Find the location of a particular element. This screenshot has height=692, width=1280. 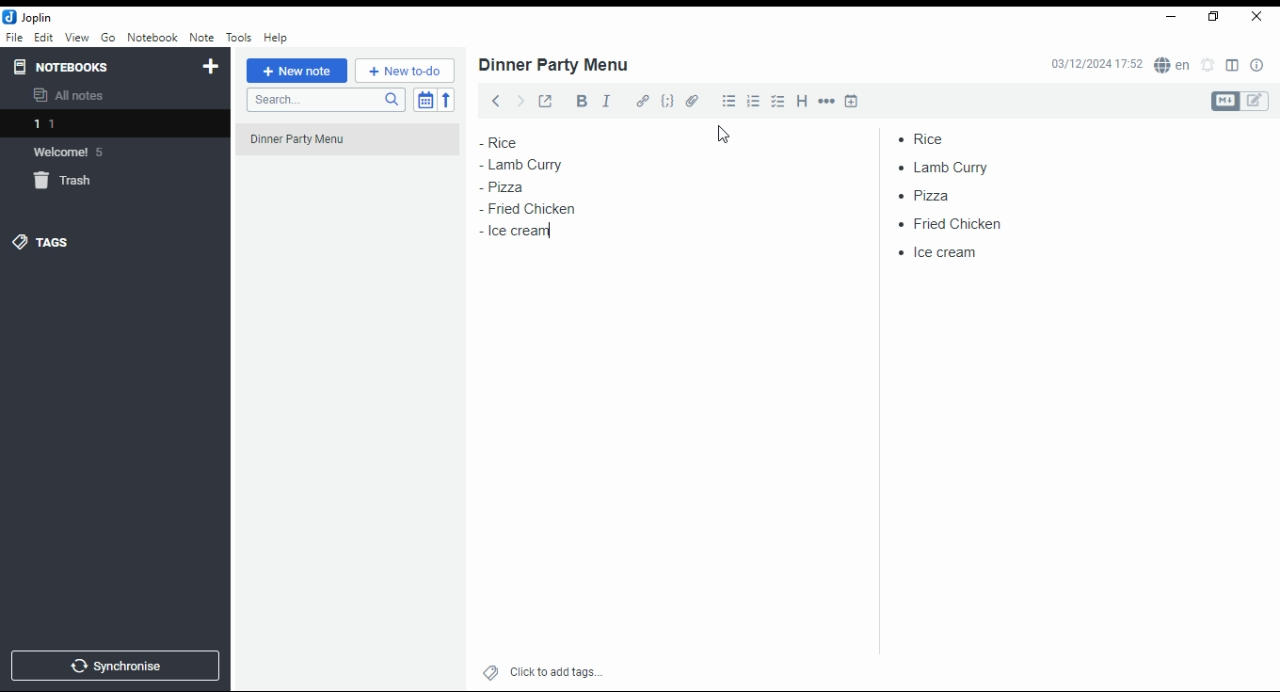

bullet list is located at coordinates (731, 101).